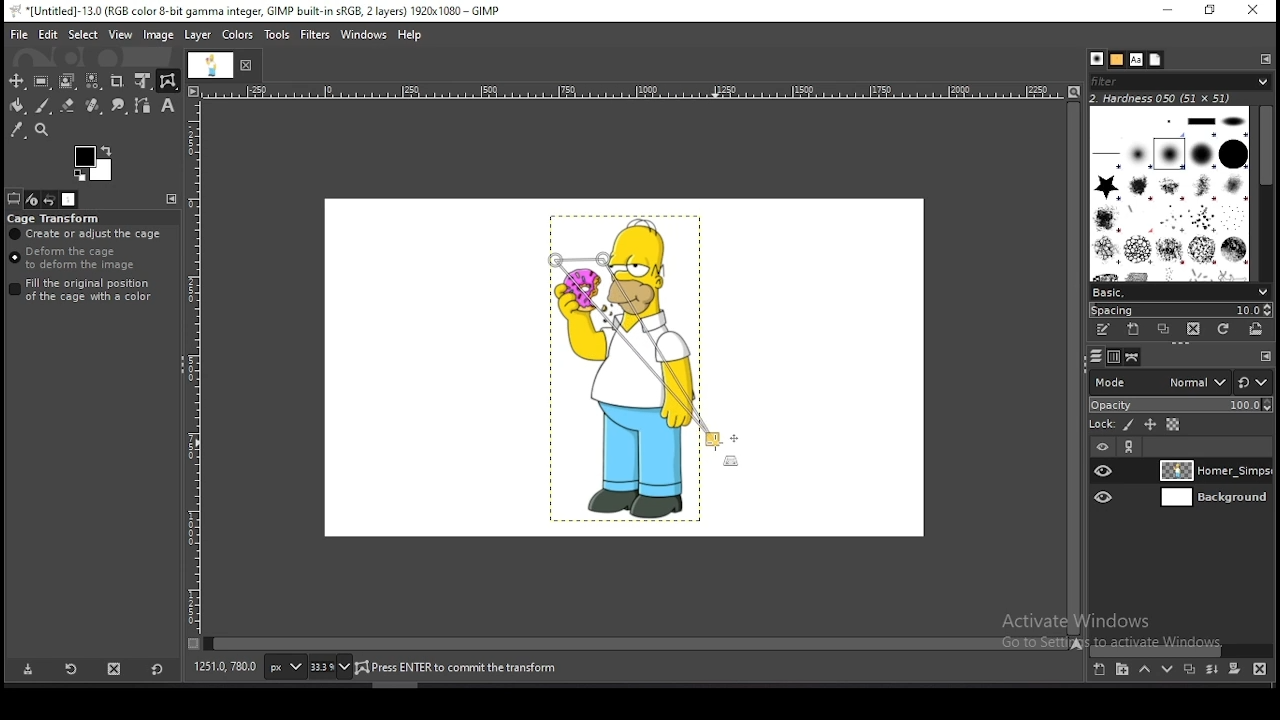 The width and height of the screenshot is (1280, 720). I want to click on restore, so click(1207, 11).